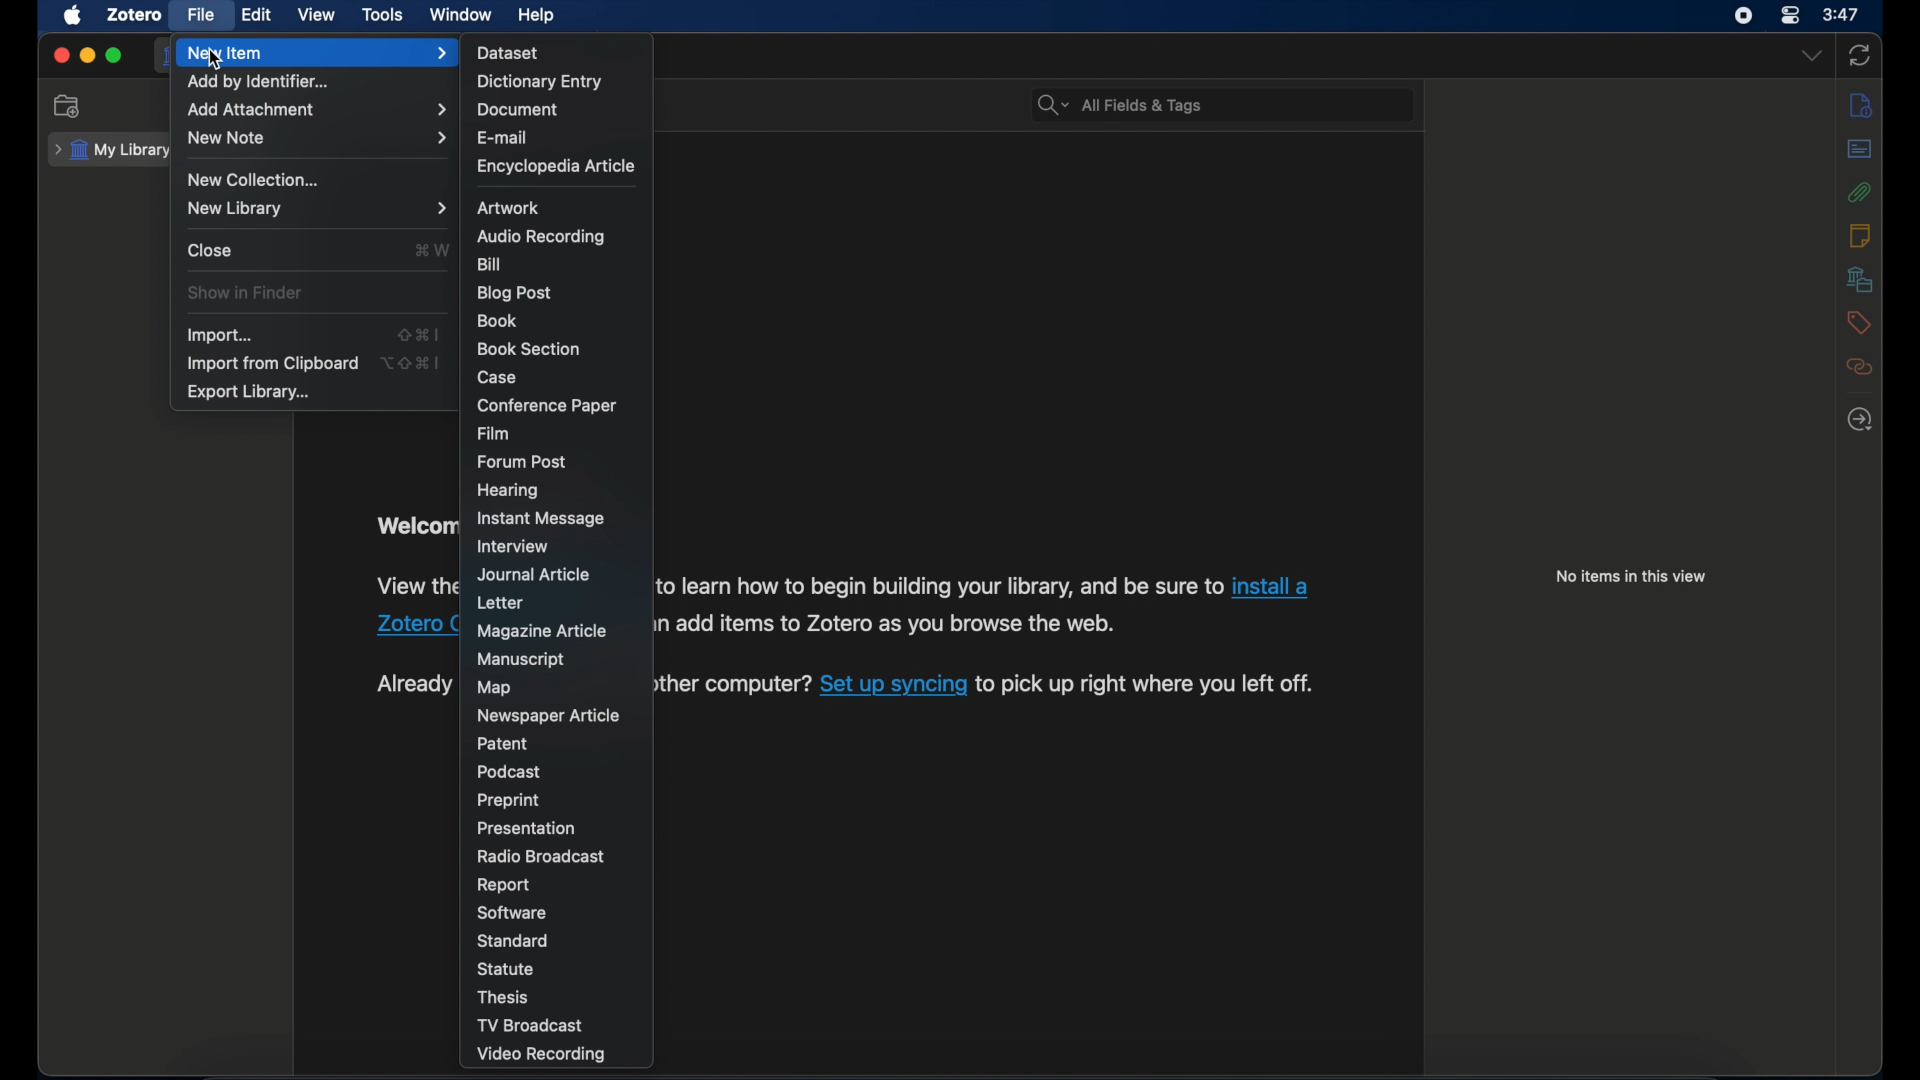 This screenshot has width=1920, height=1080. Describe the element at coordinates (259, 15) in the screenshot. I see `edit` at that location.